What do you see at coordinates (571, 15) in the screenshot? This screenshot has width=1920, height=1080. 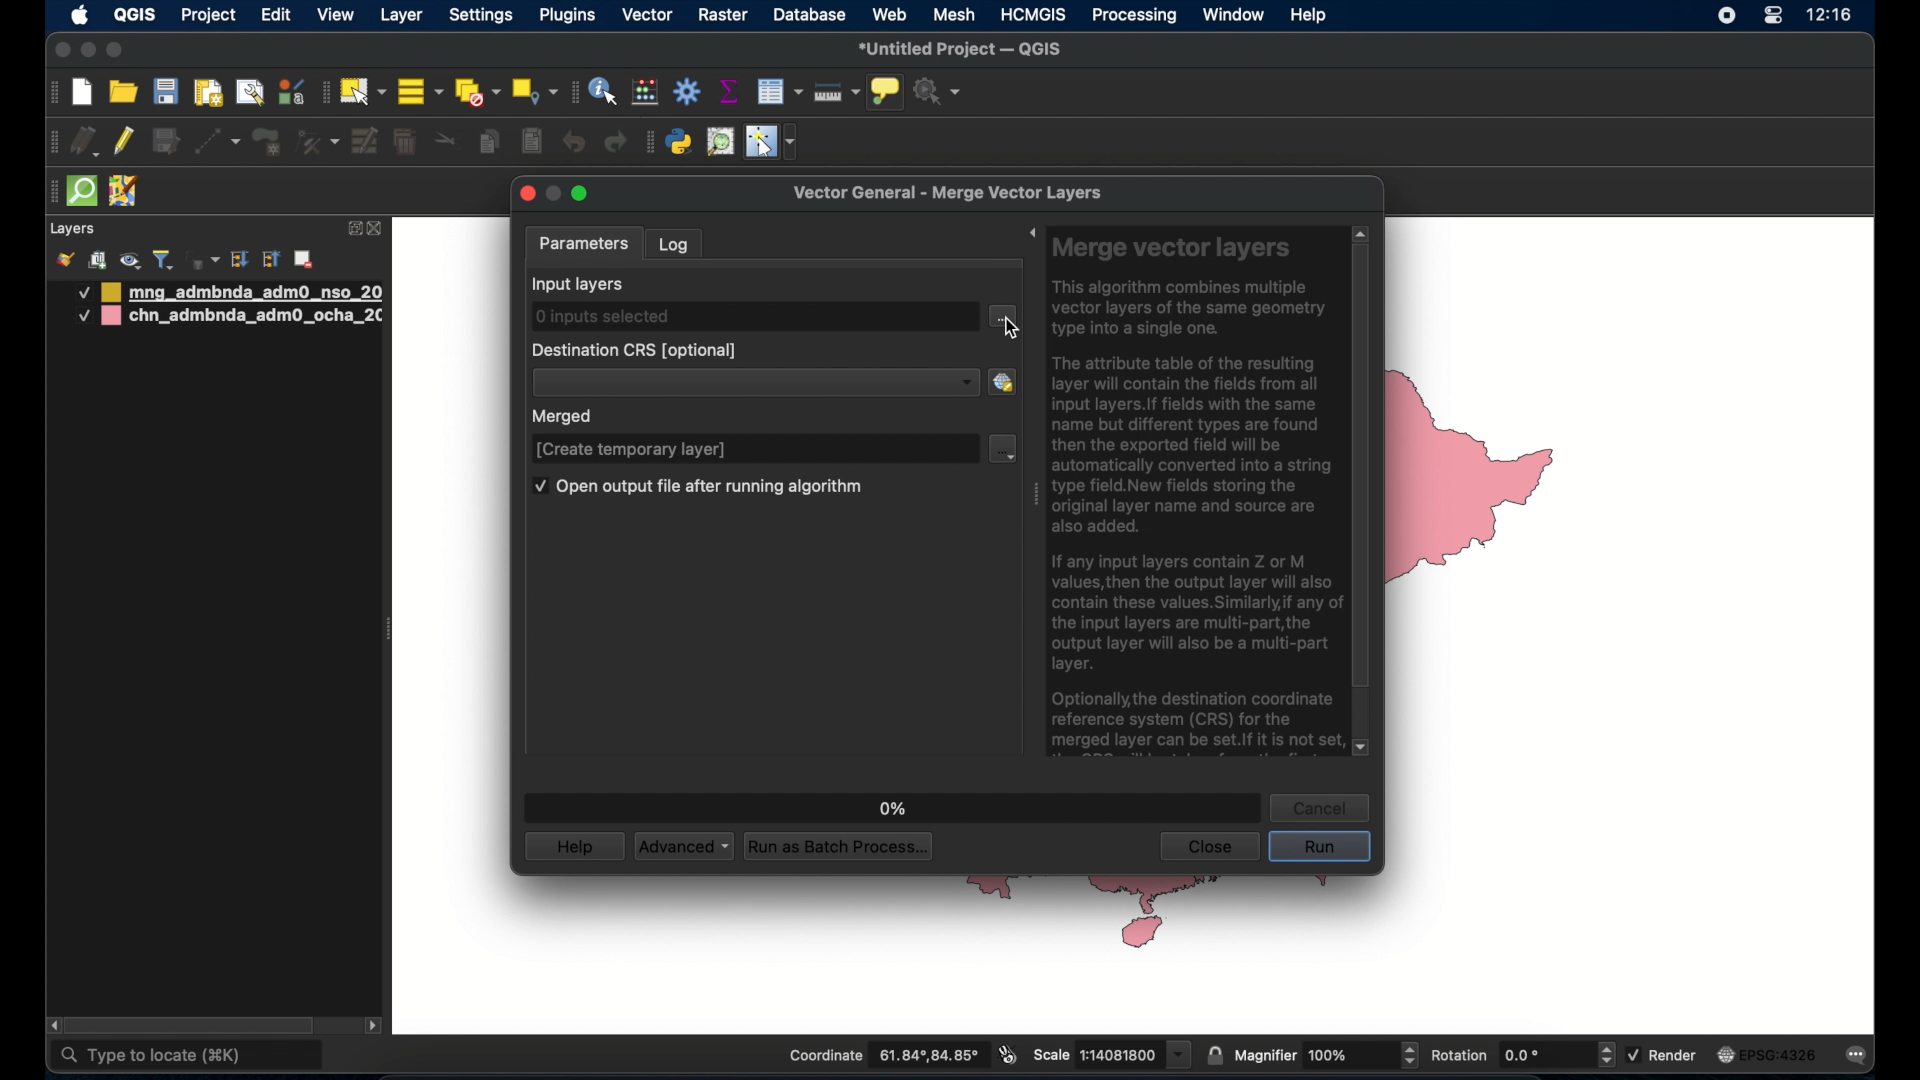 I see `plugins` at bounding box center [571, 15].